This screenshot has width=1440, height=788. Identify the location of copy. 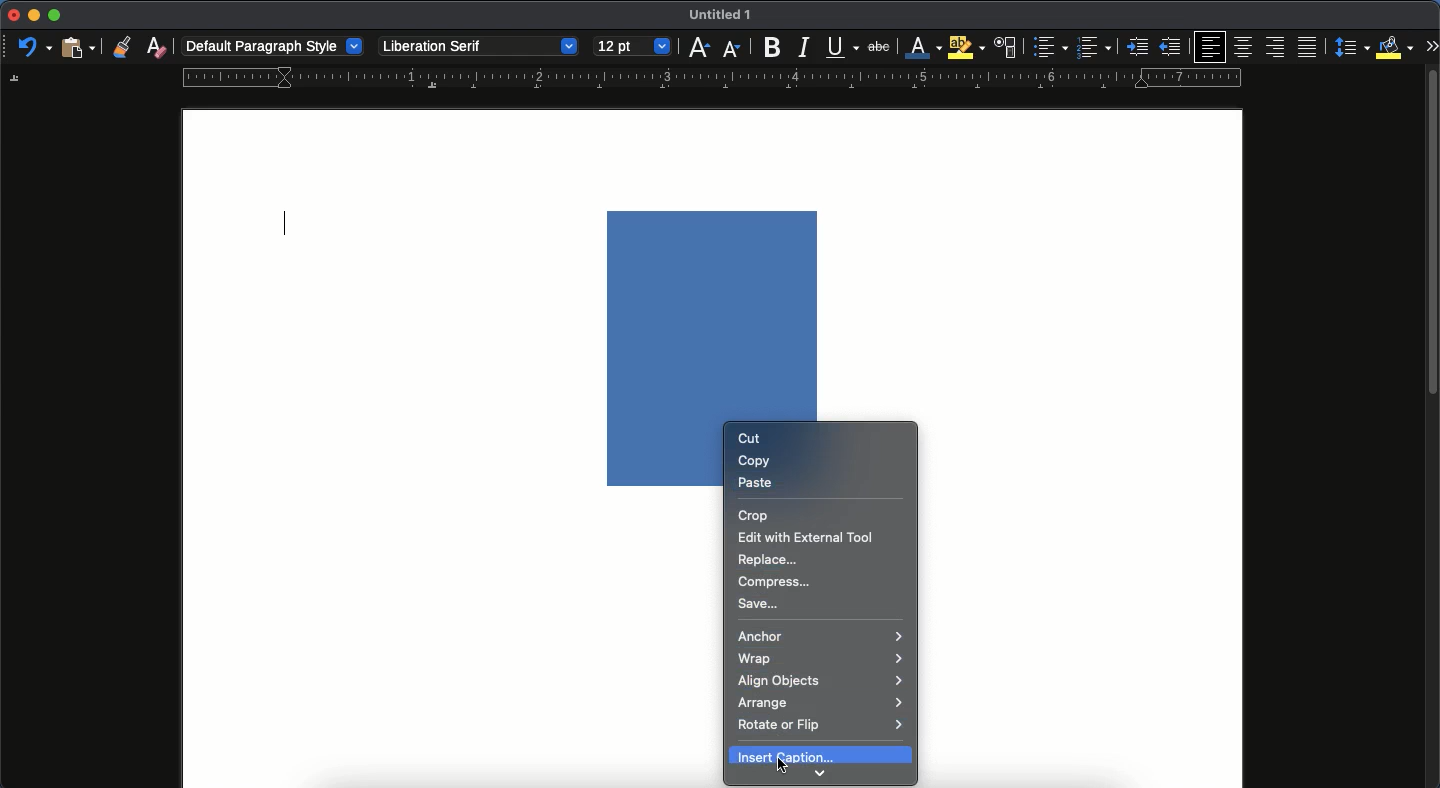
(757, 461).